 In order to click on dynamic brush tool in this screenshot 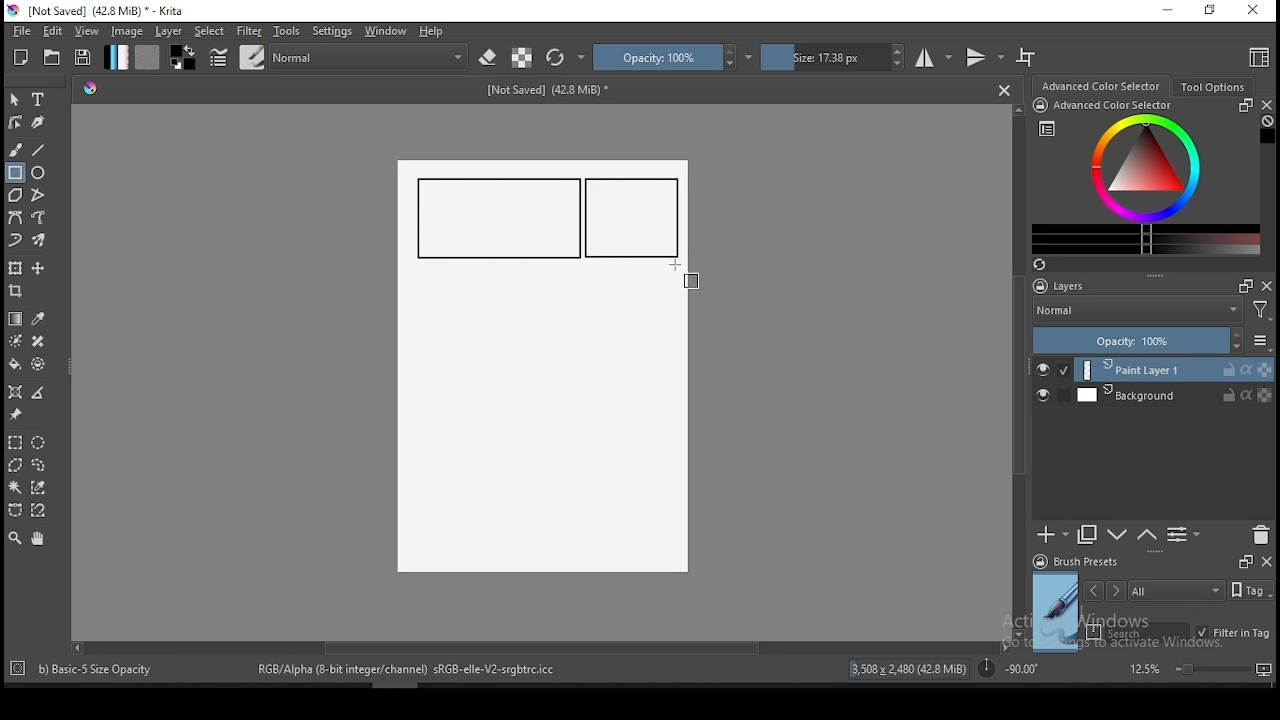, I will do `click(15, 241)`.